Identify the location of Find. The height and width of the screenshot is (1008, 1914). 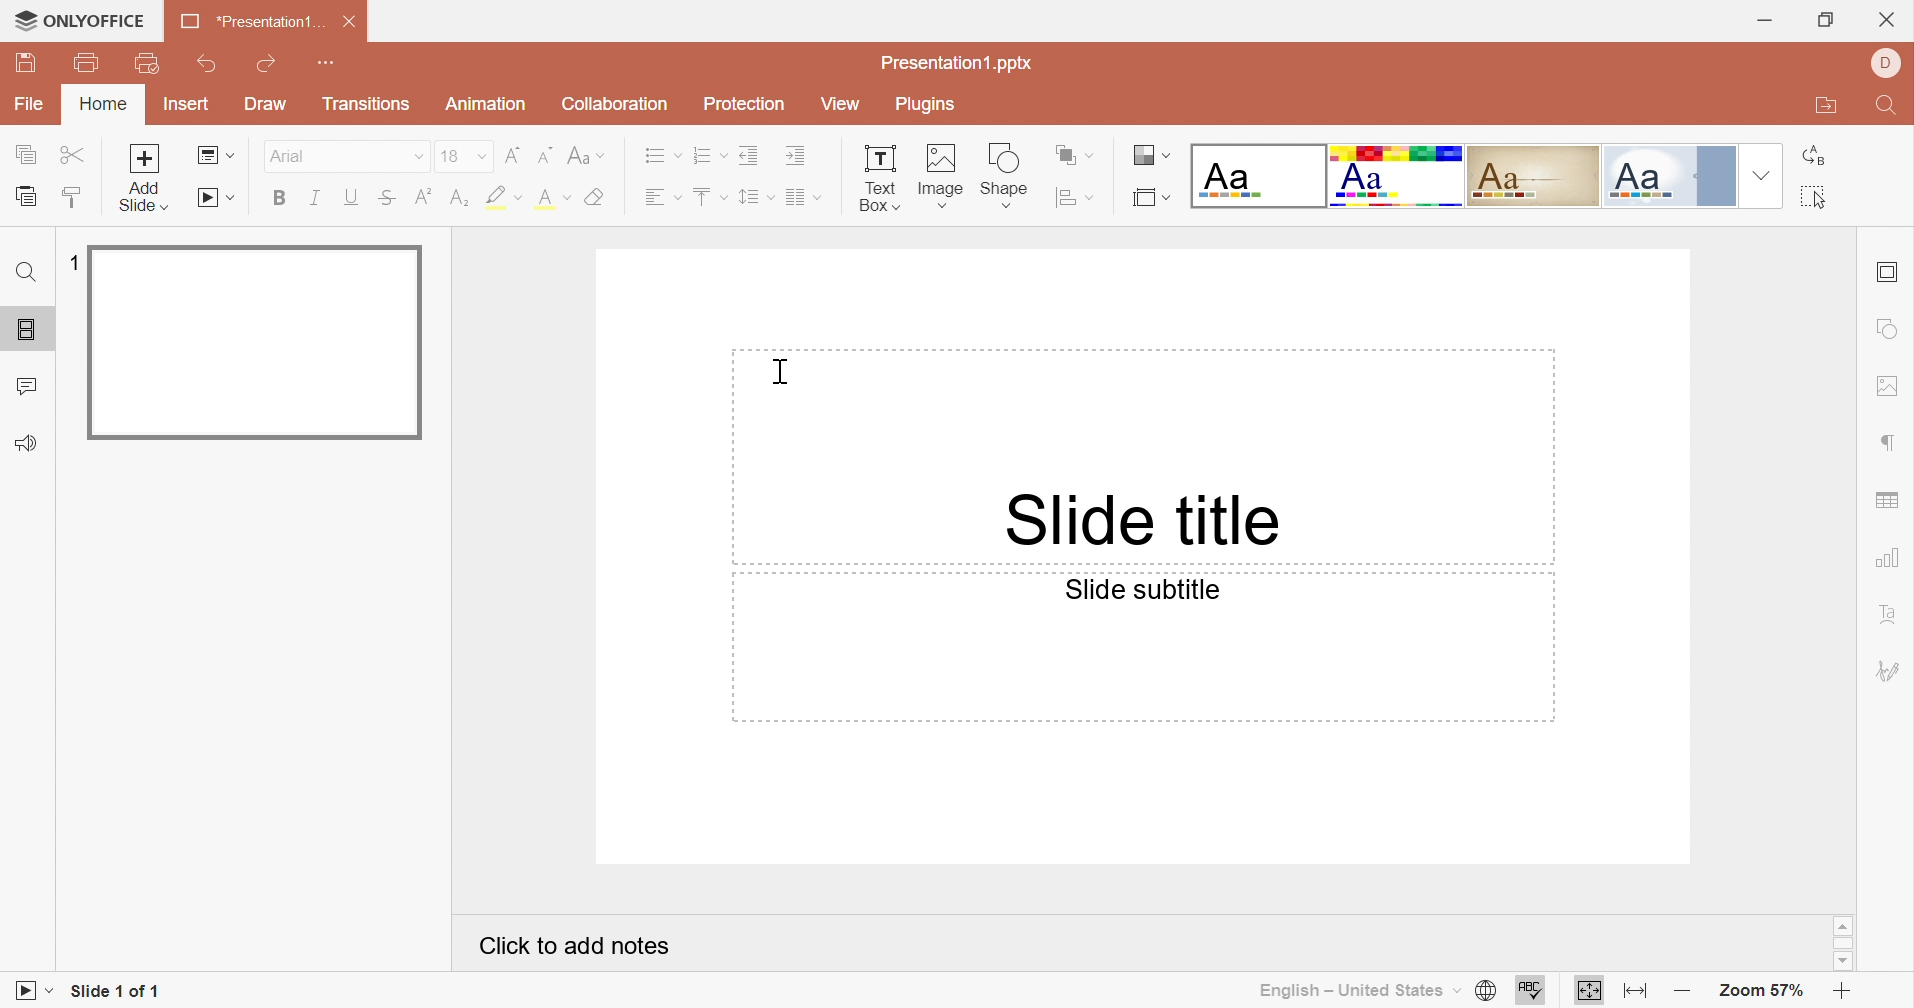
(23, 275).